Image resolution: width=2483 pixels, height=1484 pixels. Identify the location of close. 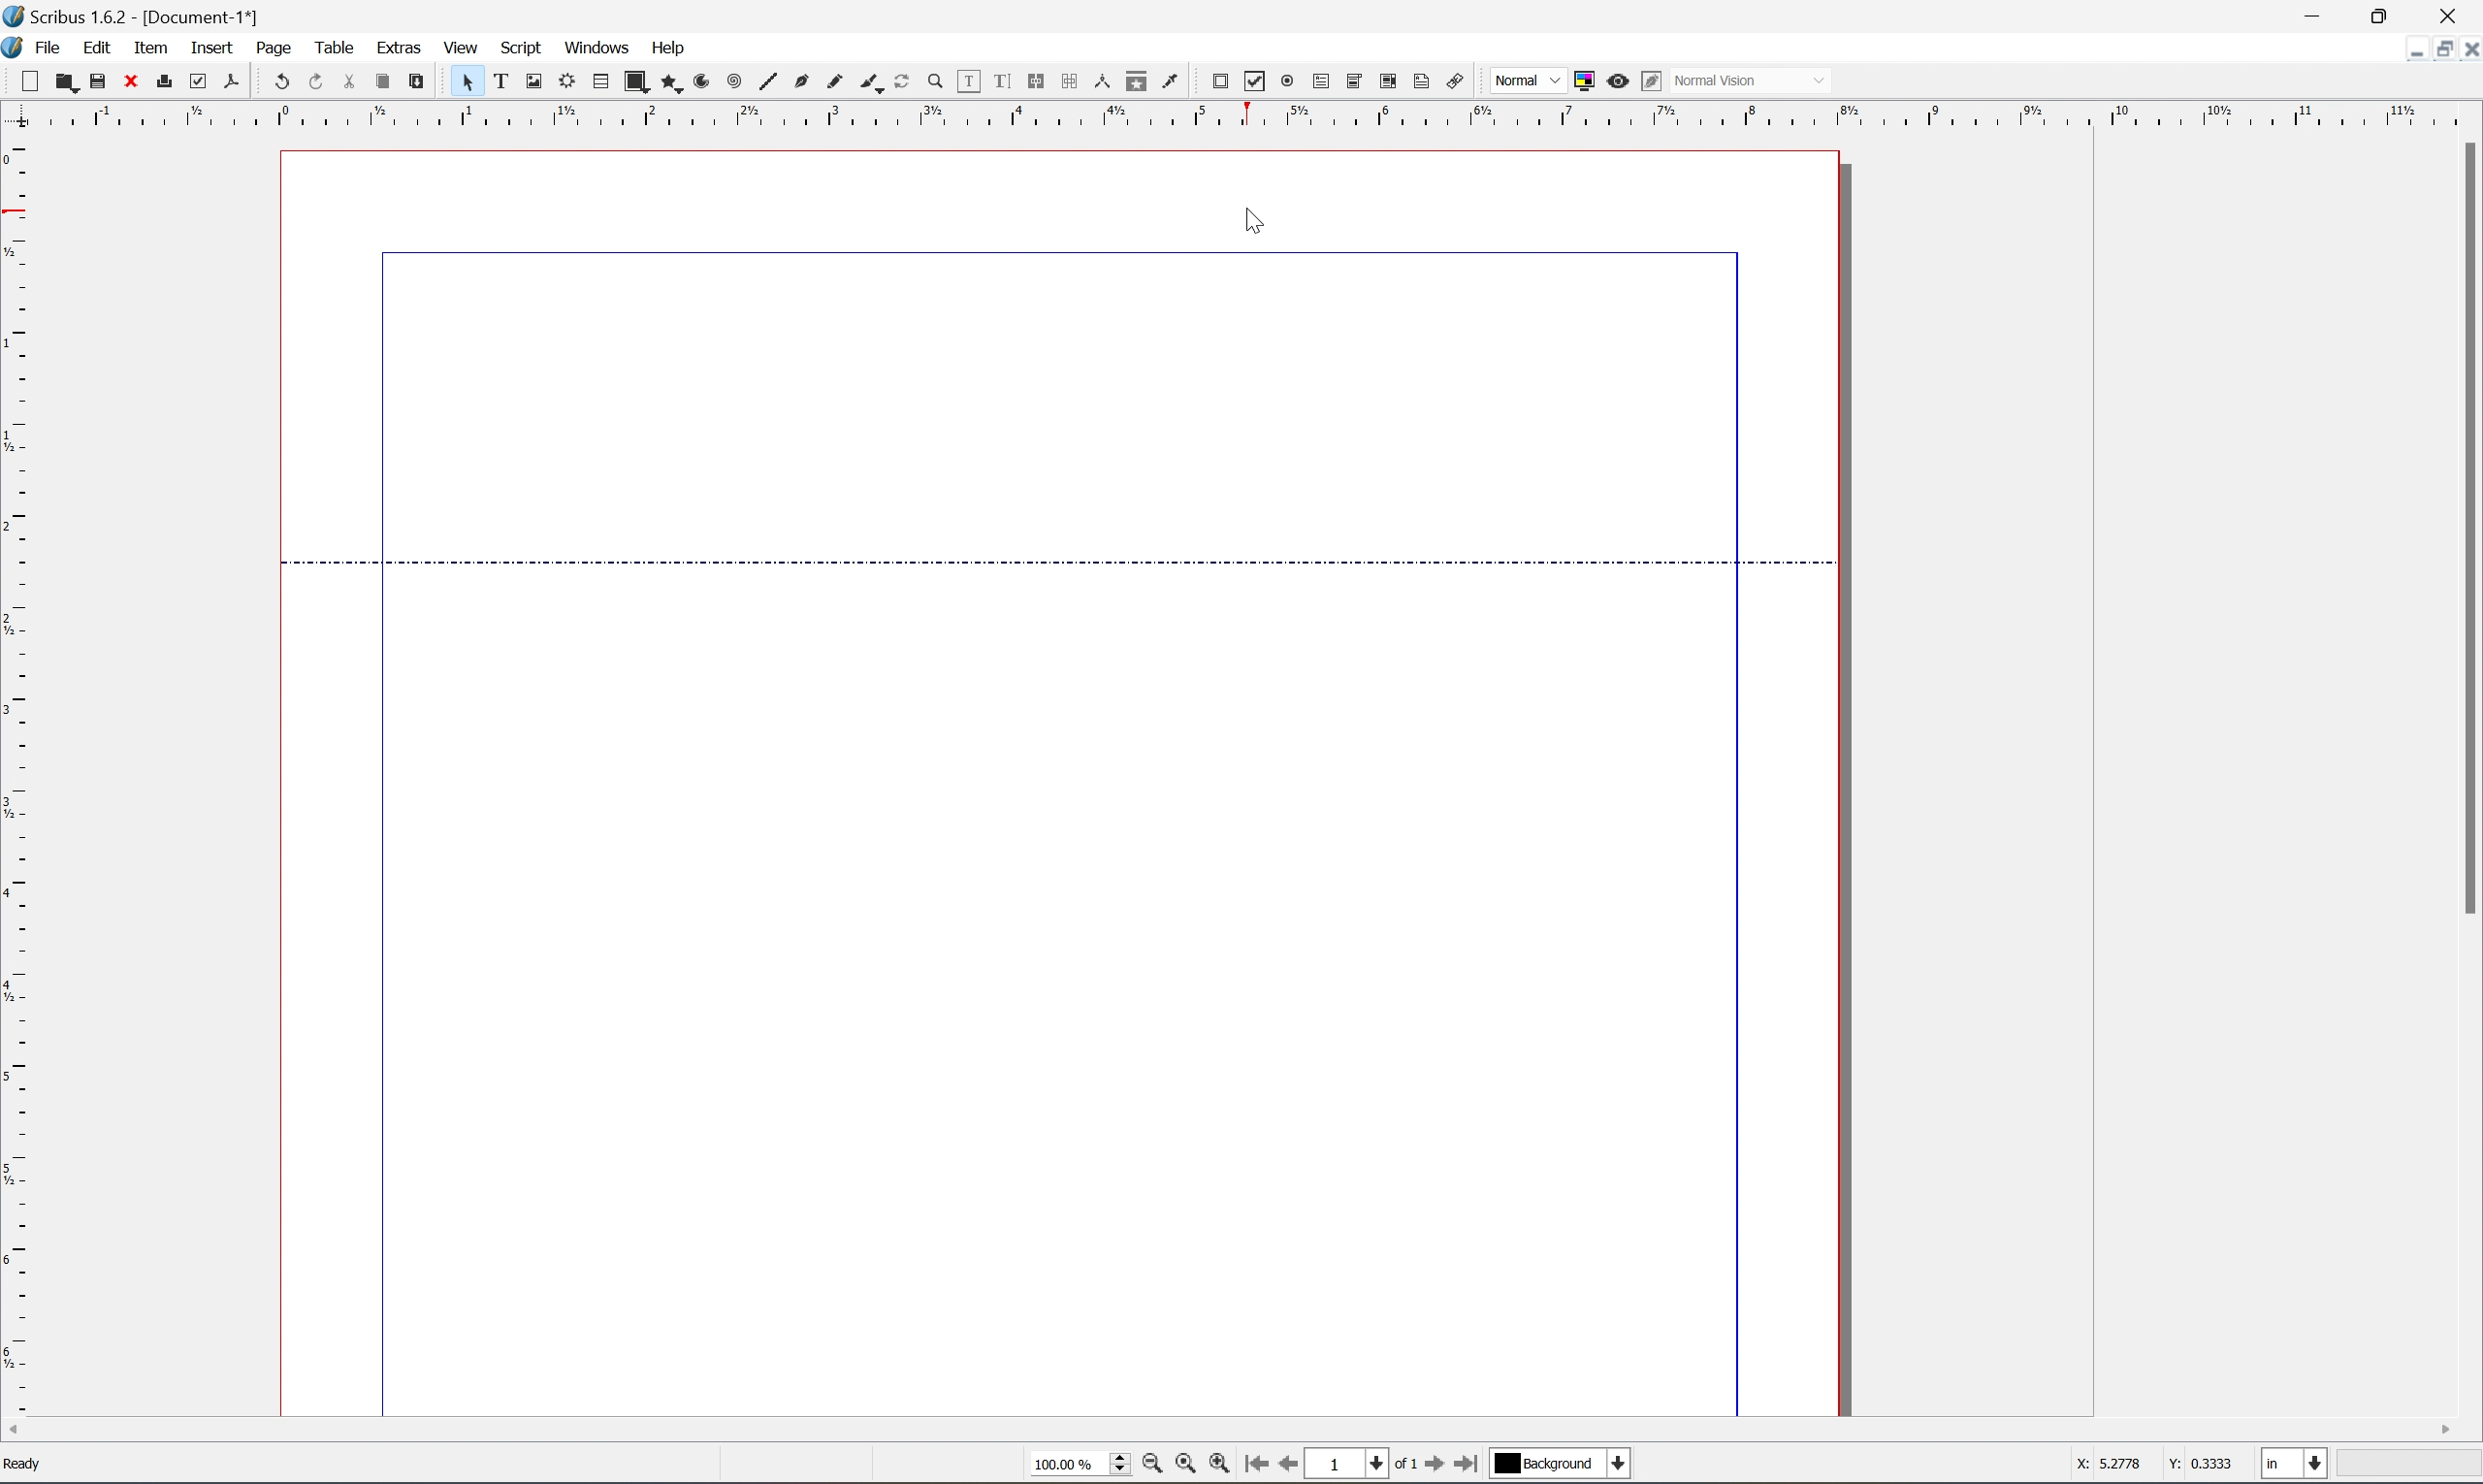
(129, 81).